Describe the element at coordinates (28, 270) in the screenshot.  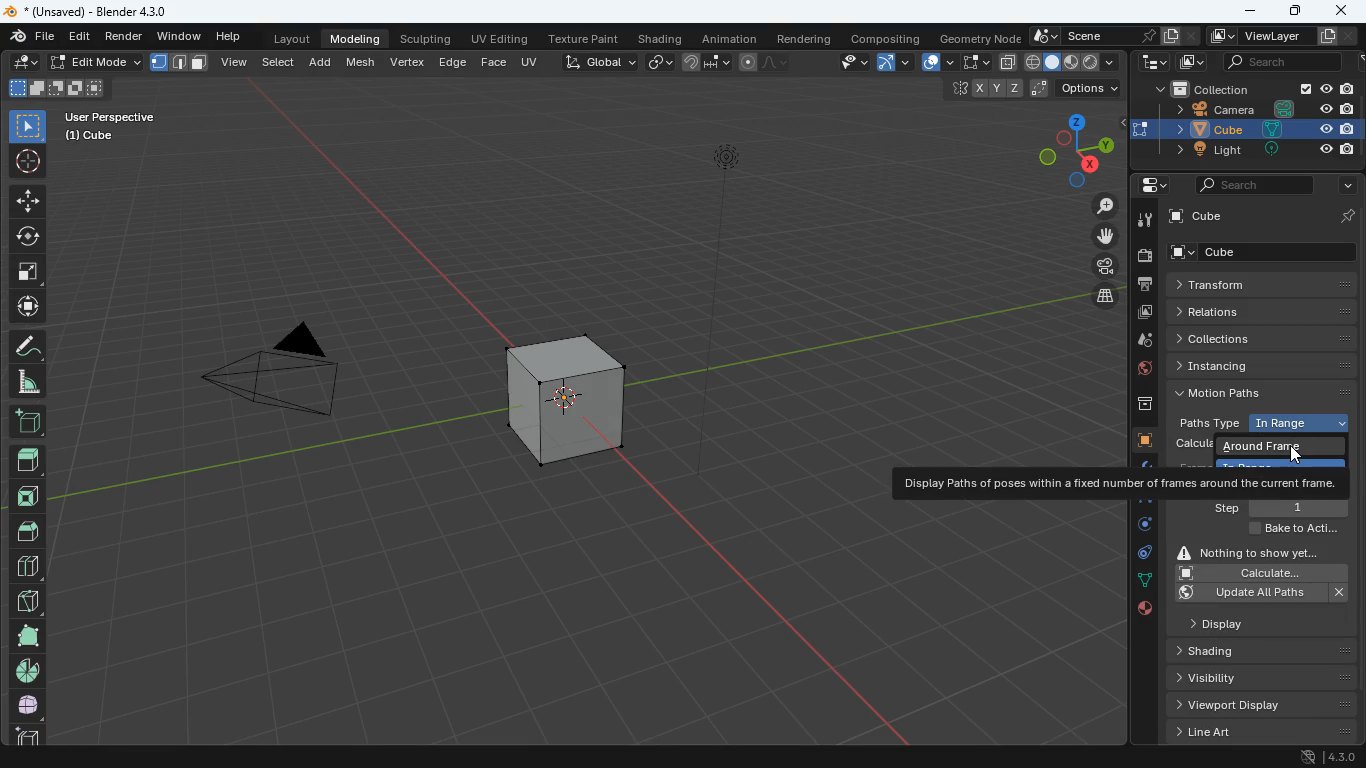
I see `fullscreen` at that location.